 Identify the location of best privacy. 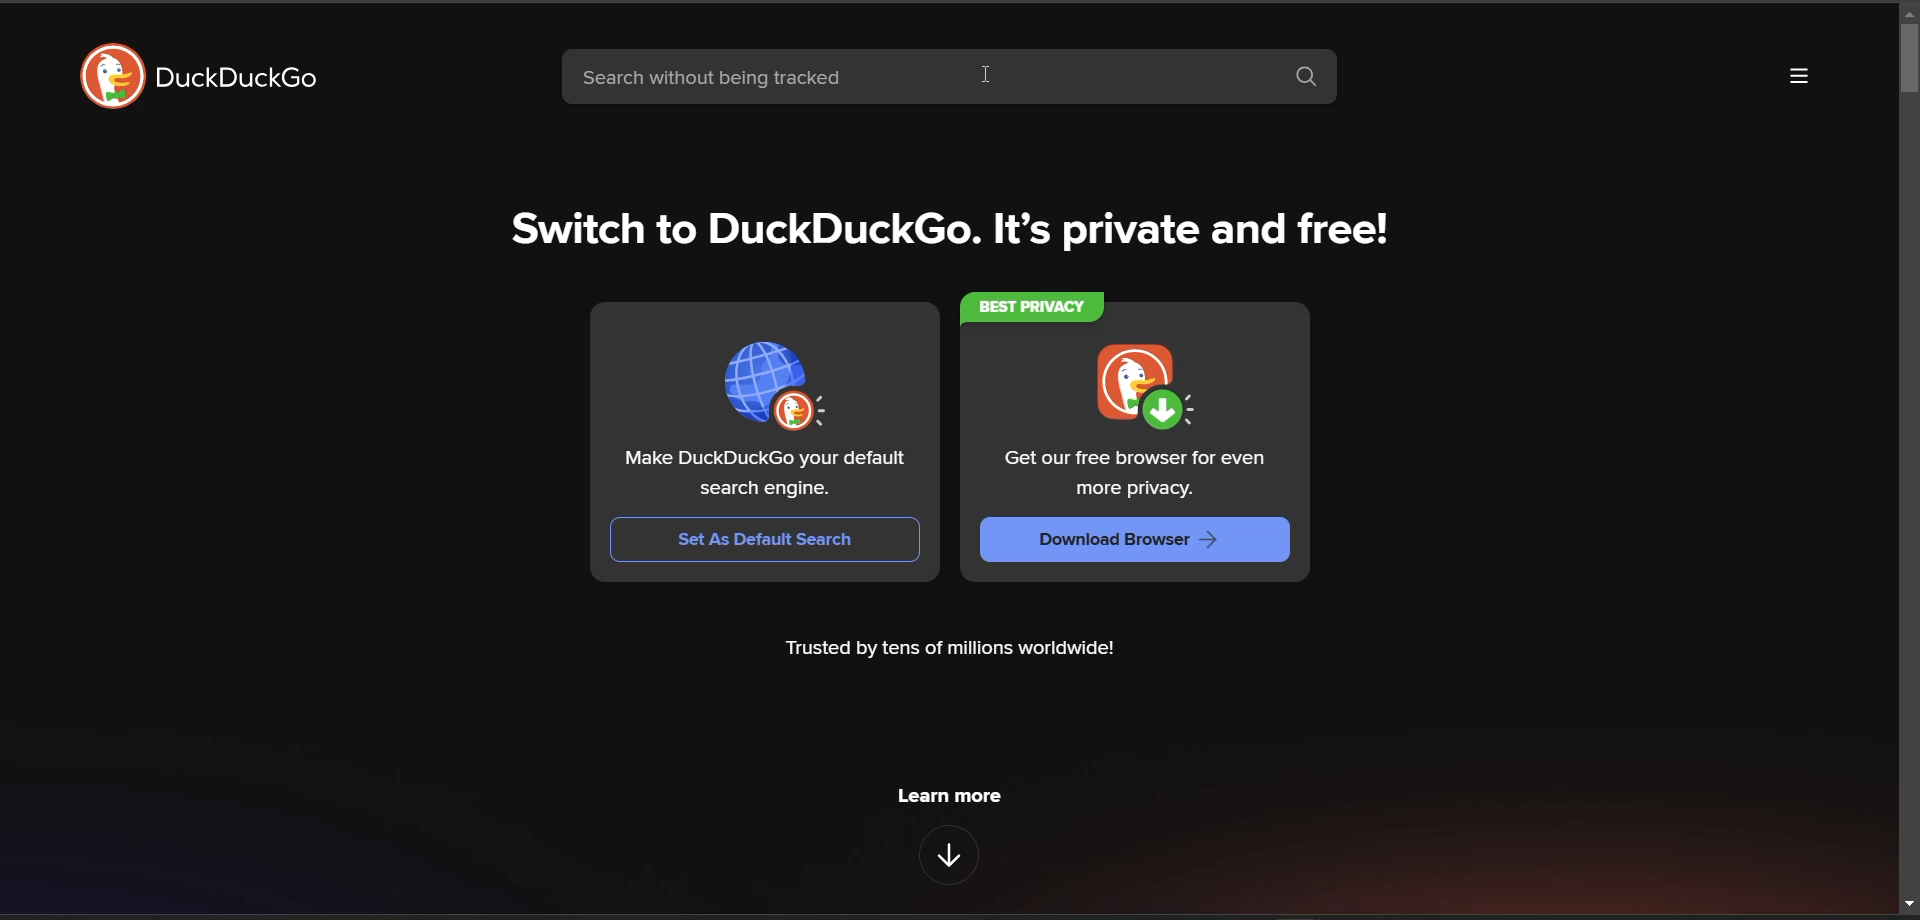
(1026, 304).